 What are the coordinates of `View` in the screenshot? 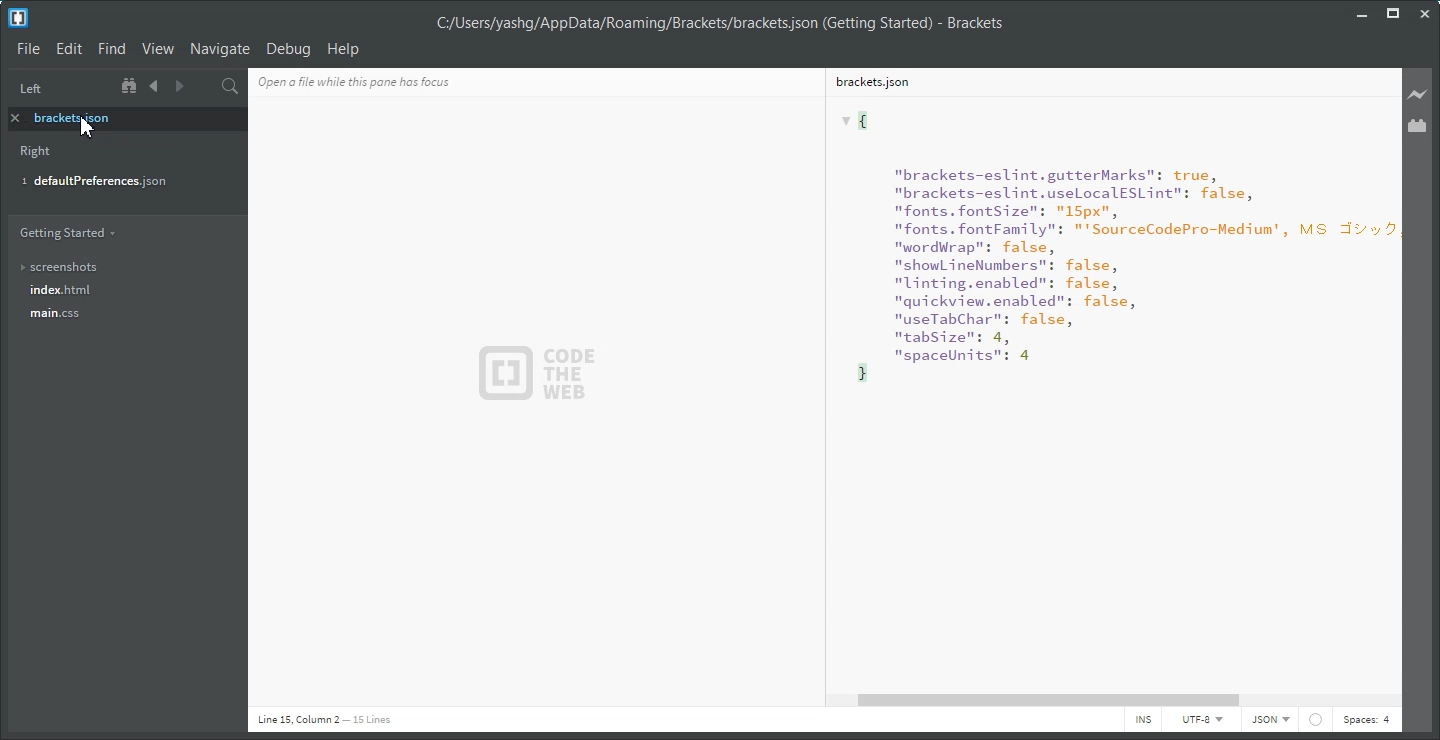 It's located at (157, 49).